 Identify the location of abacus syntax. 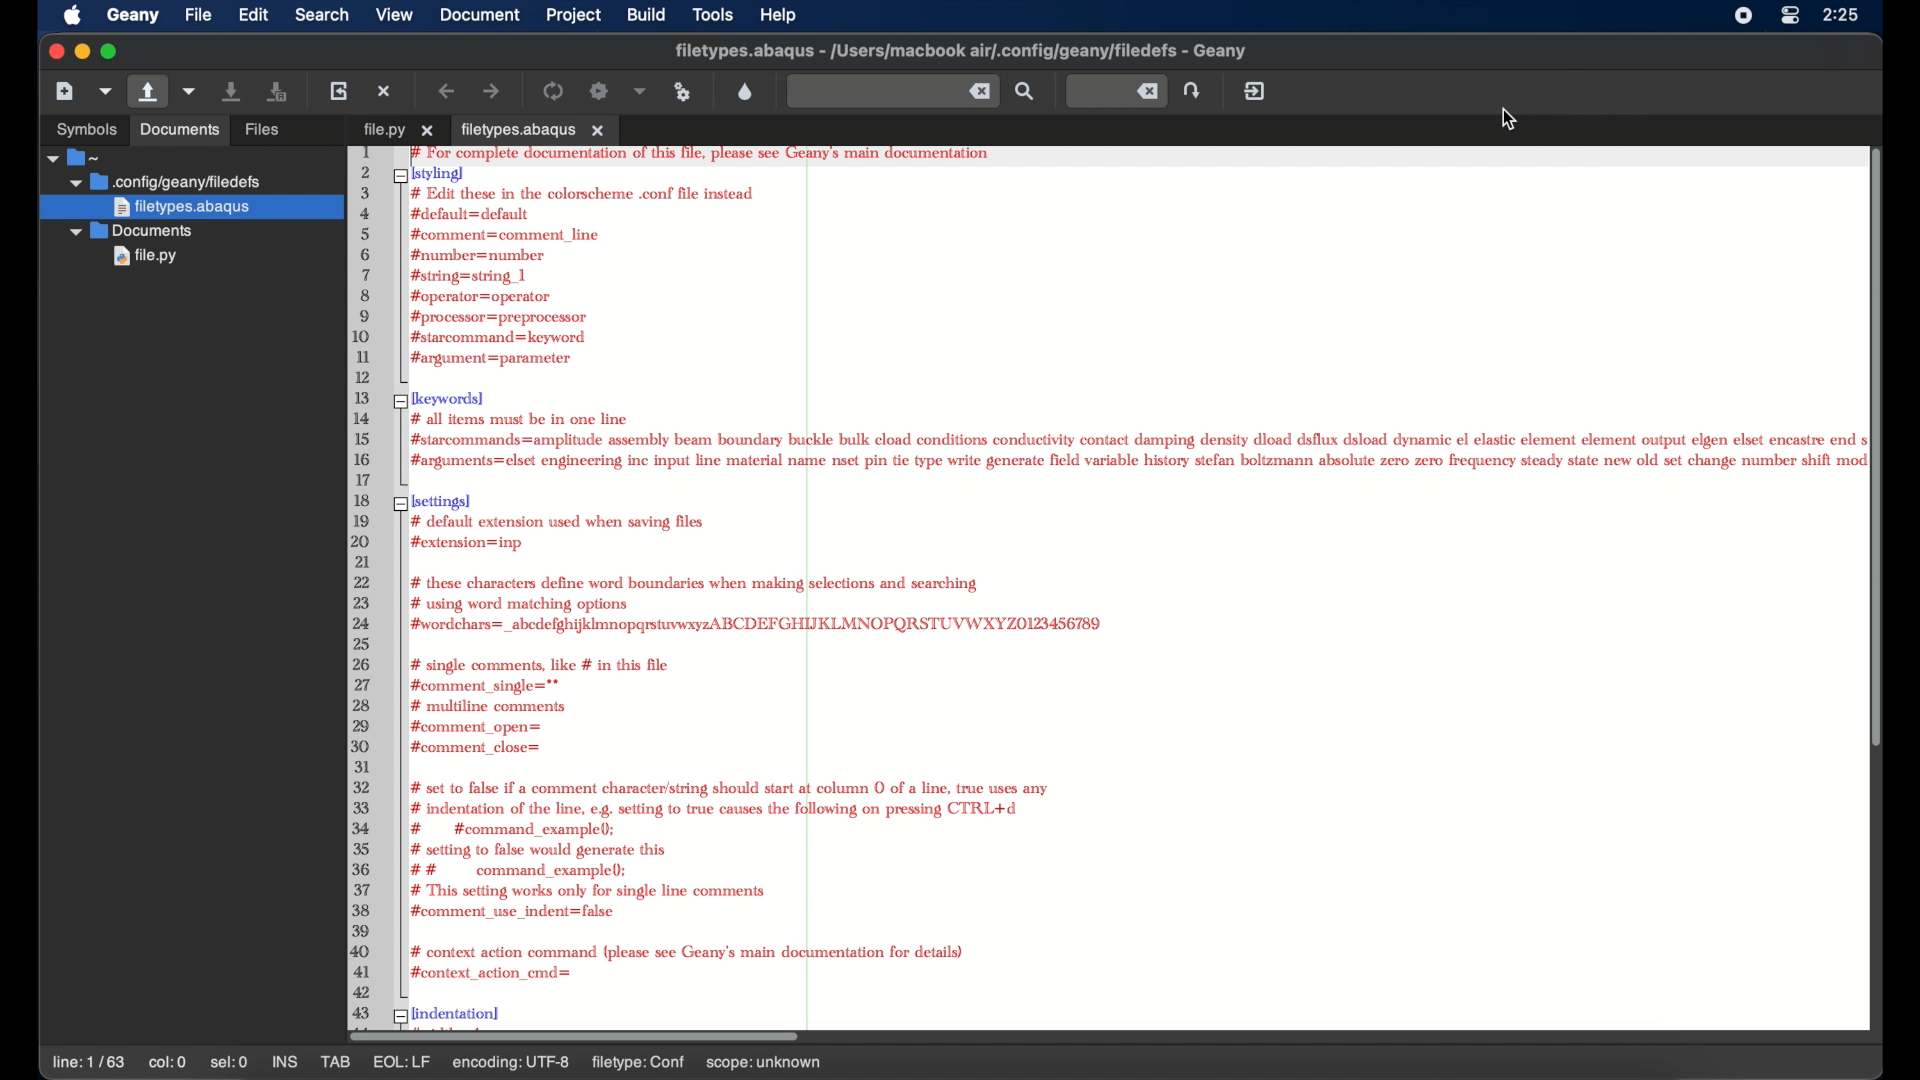
(1114, 593).